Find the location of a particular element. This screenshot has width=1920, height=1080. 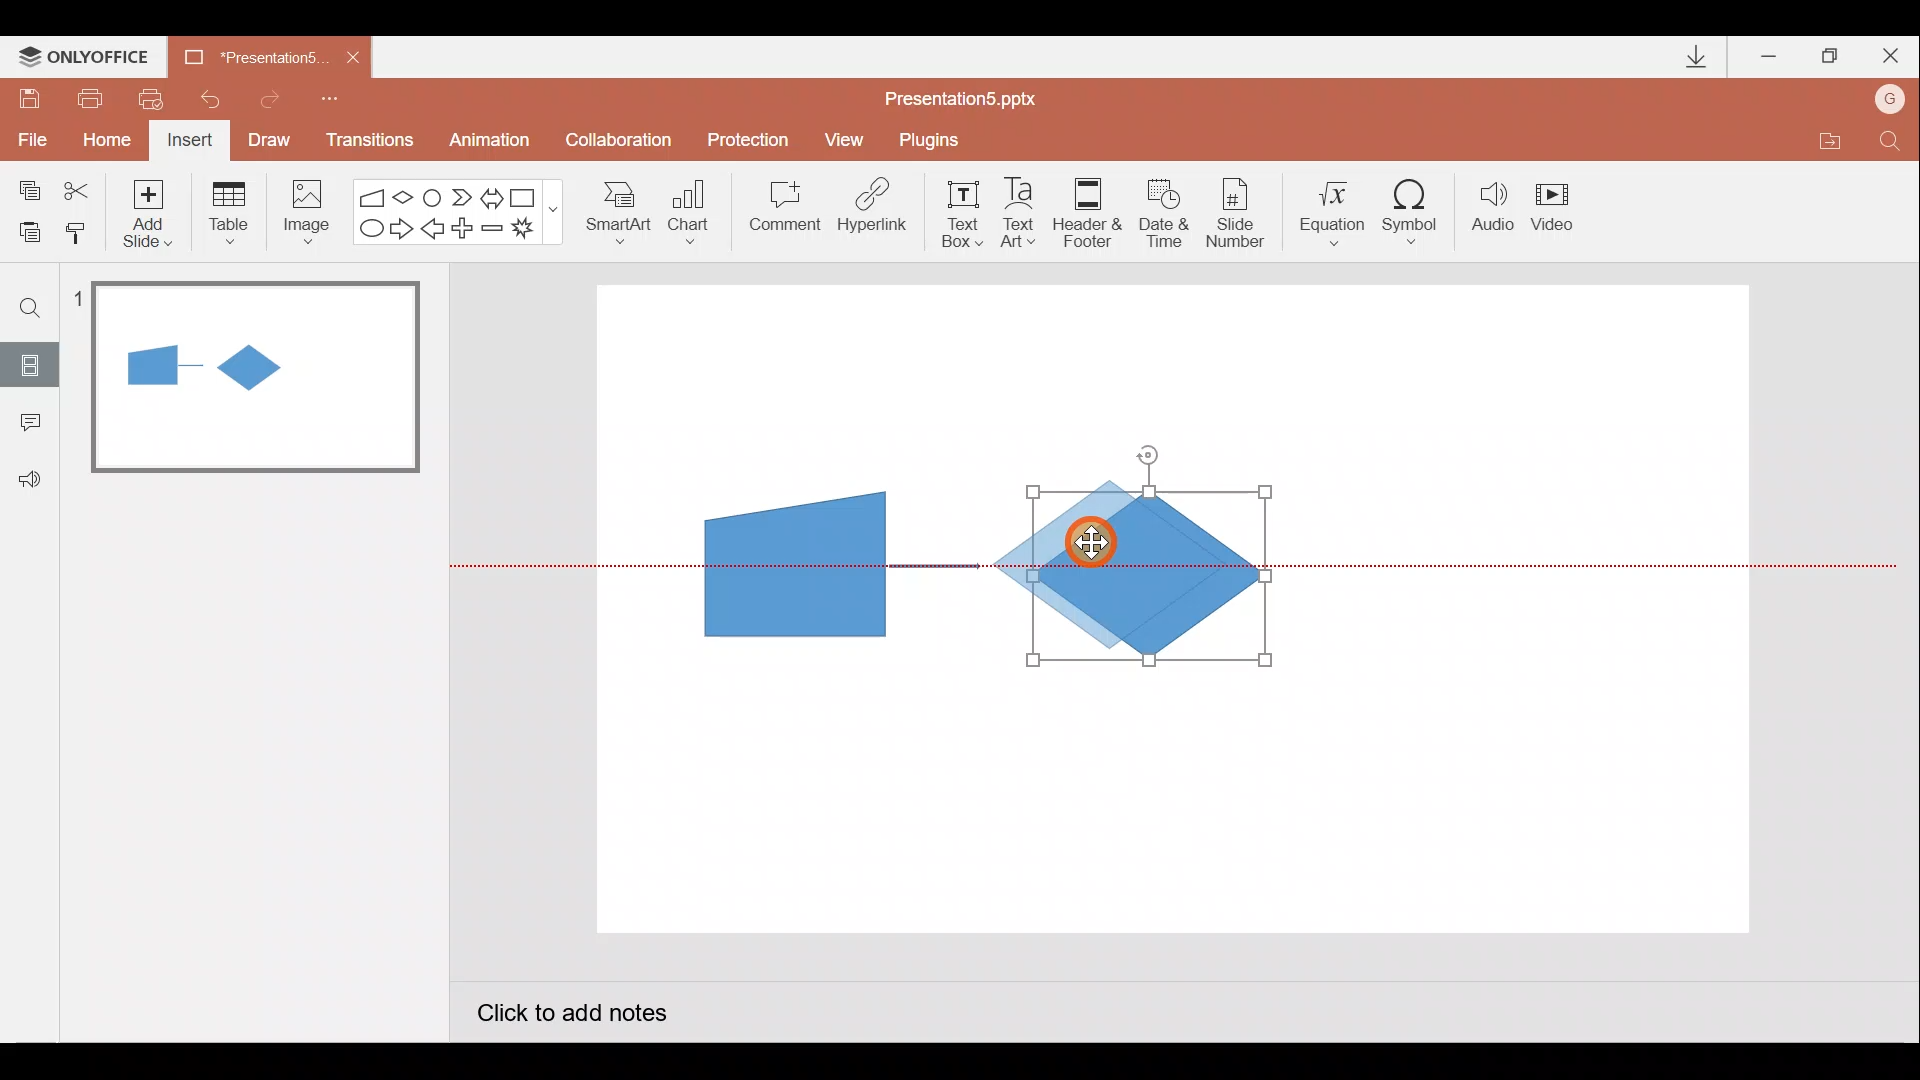

Collaboration is located at coordinates (623, 142).